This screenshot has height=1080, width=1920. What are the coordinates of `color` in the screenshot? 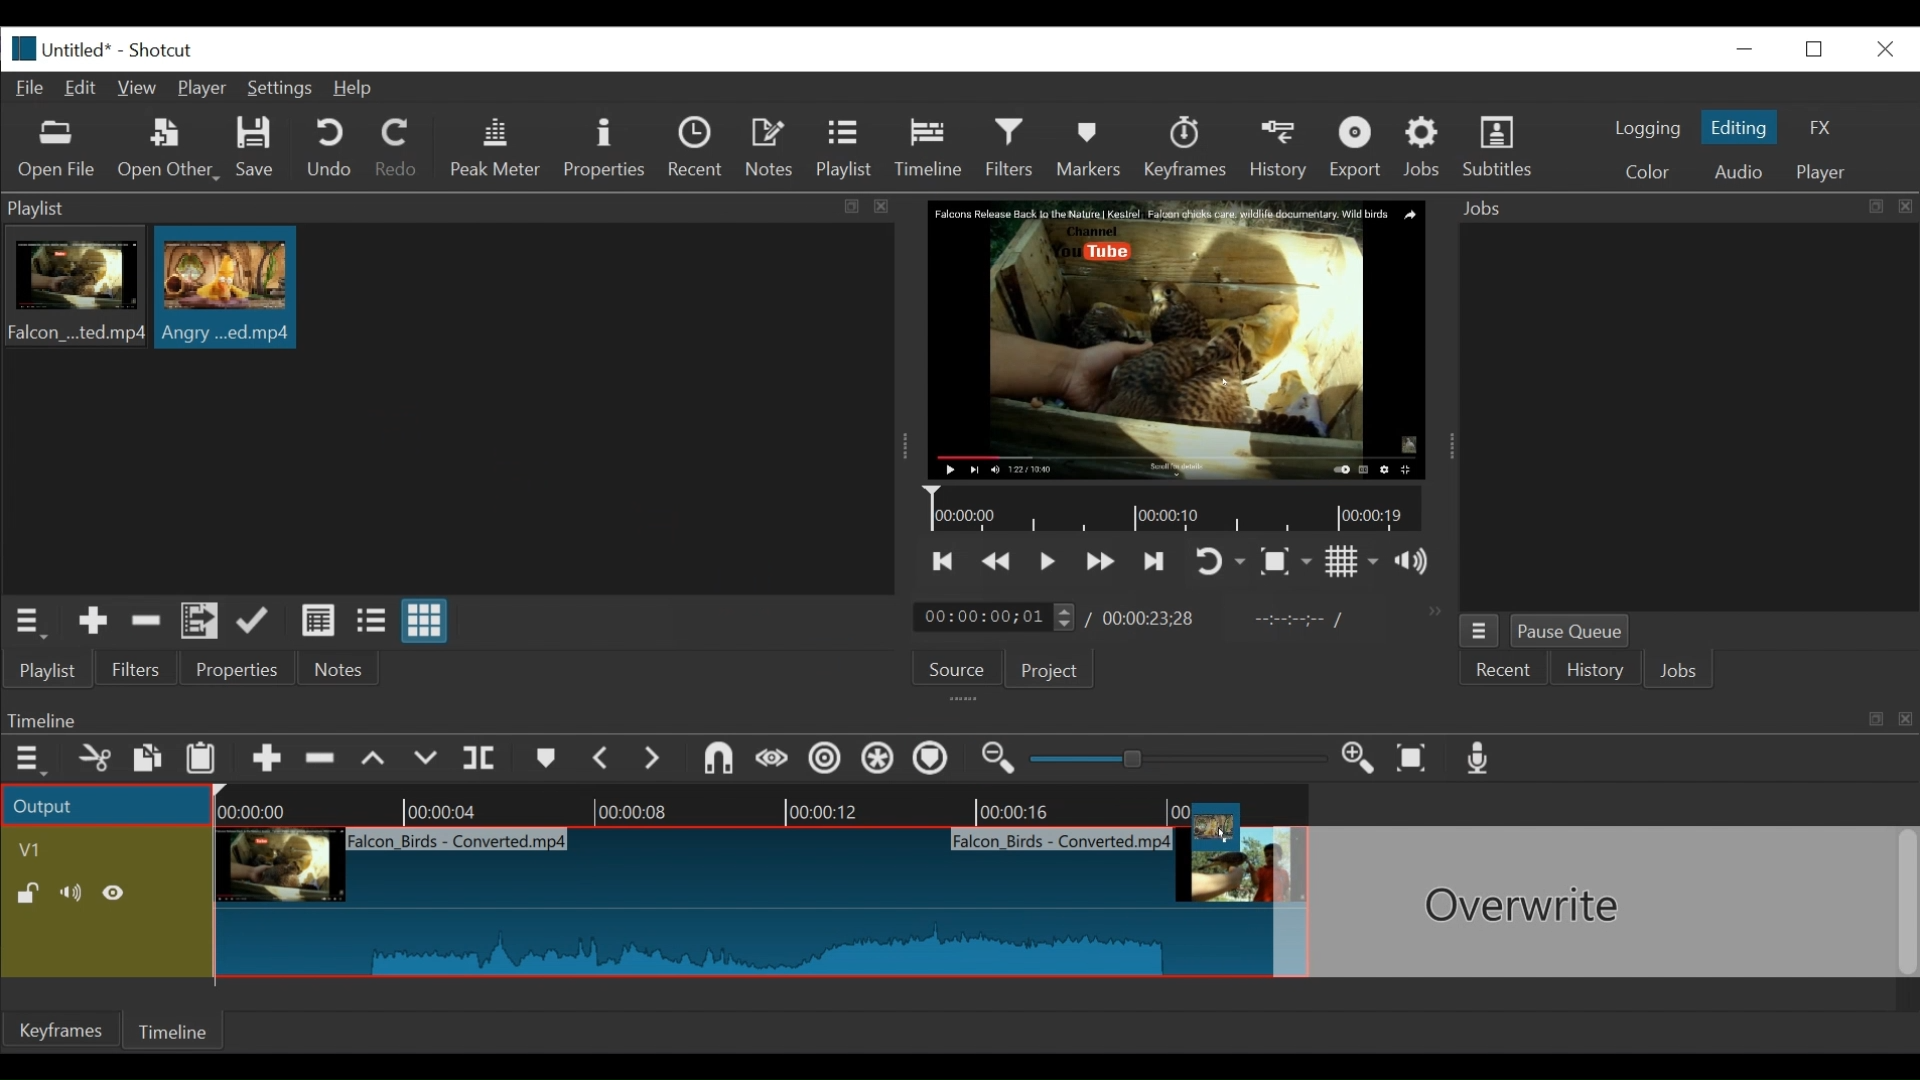 It's located at (1646, 174).